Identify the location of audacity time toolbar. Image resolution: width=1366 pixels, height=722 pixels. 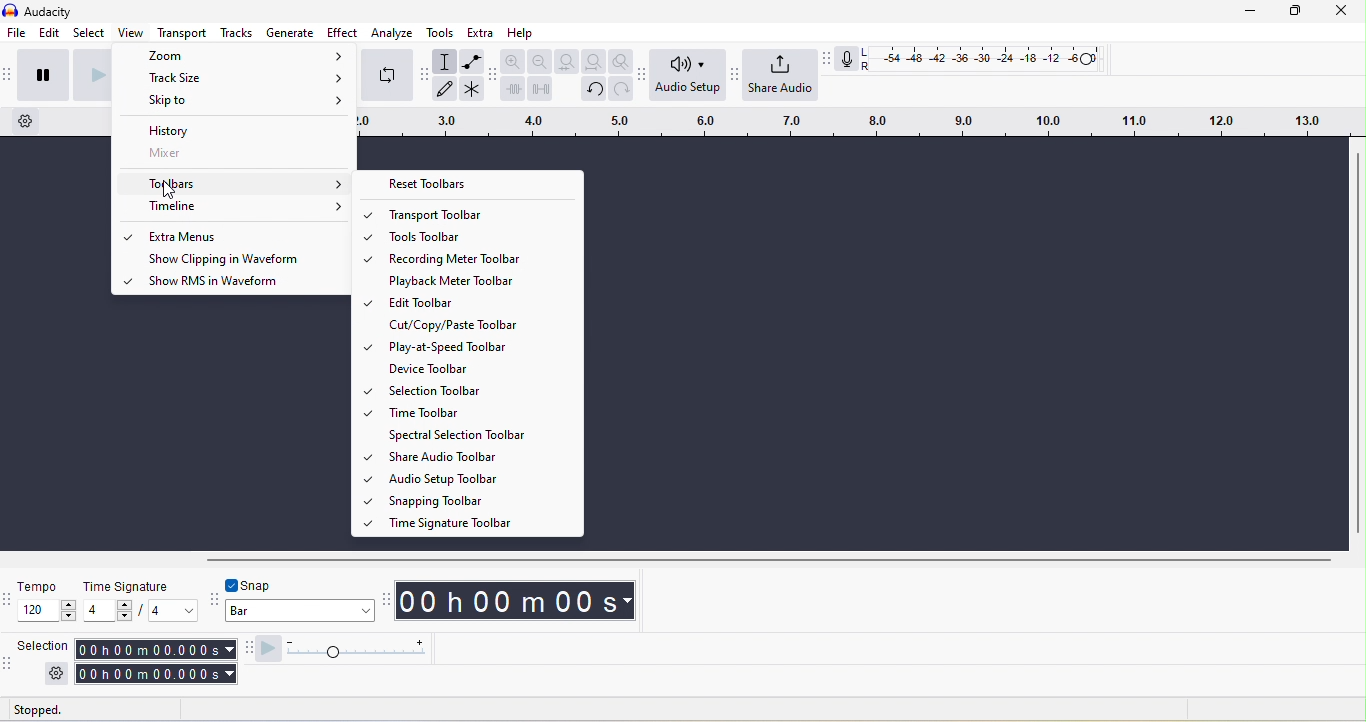
(384, 602).